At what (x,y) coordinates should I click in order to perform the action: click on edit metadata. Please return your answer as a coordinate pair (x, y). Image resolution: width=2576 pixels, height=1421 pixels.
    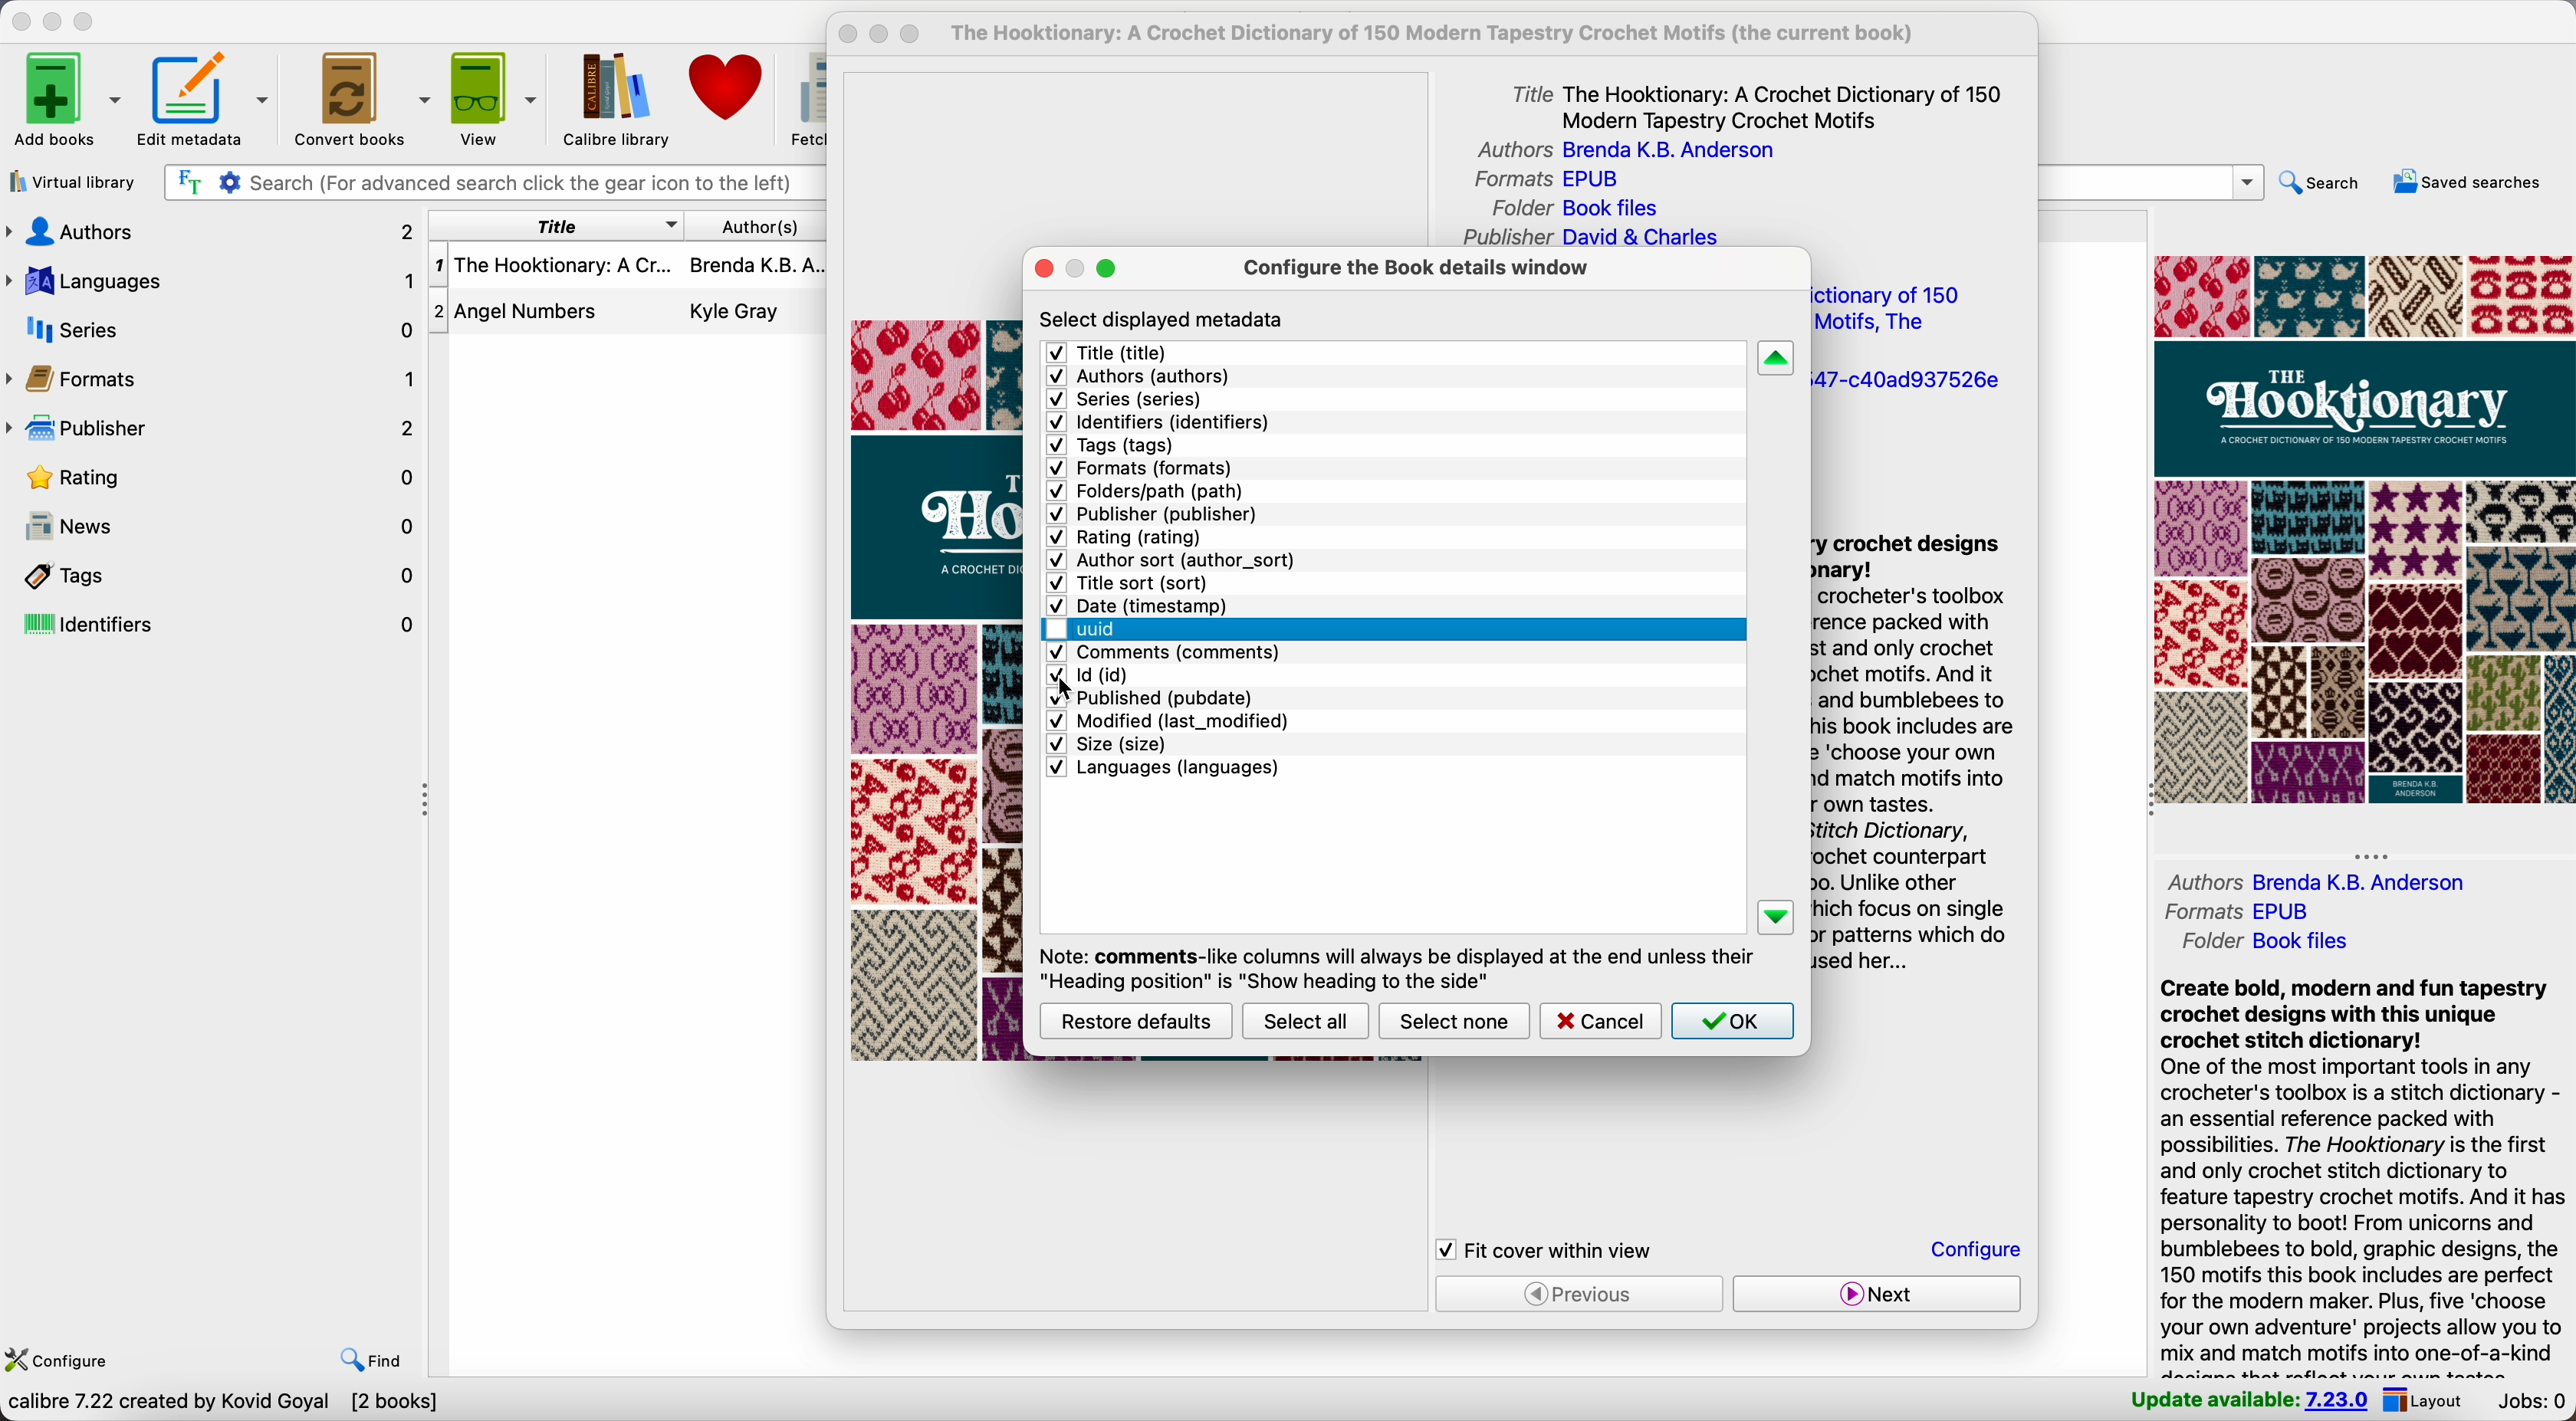
    Looking at the image, I should click on (203, 101).